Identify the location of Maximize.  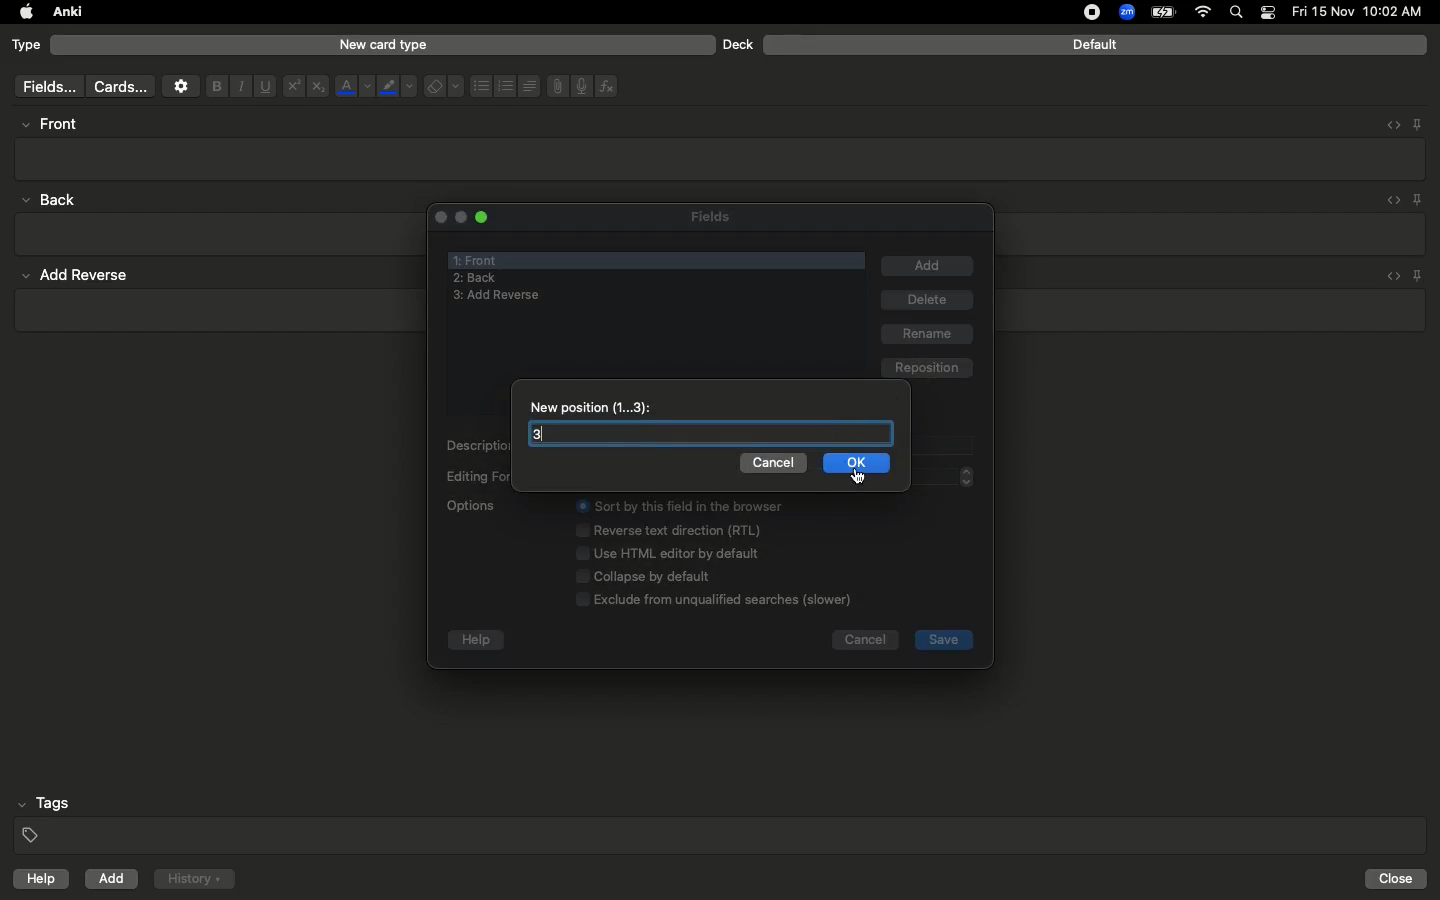
(484, 220).